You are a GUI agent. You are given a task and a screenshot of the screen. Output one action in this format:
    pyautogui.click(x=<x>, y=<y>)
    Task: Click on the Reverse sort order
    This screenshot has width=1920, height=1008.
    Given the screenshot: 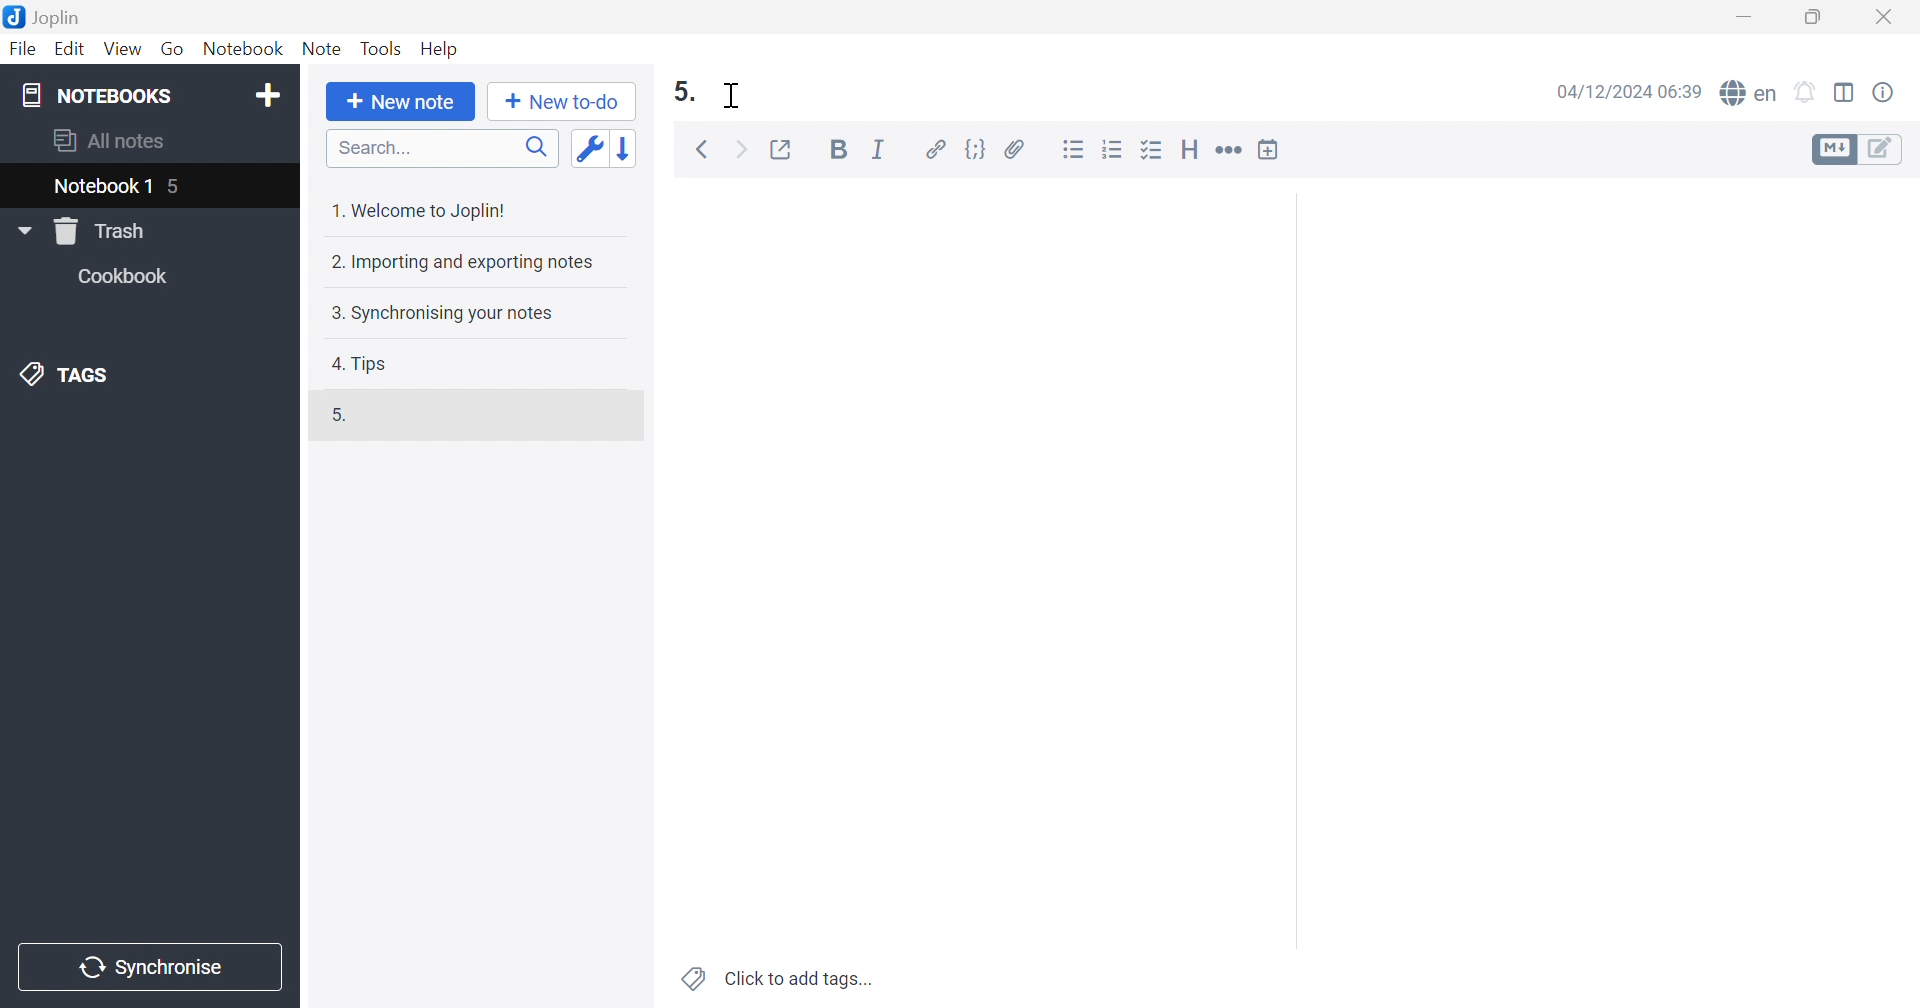 What is the action you would take?
    pyautogui.click(x=629, y=148)
    